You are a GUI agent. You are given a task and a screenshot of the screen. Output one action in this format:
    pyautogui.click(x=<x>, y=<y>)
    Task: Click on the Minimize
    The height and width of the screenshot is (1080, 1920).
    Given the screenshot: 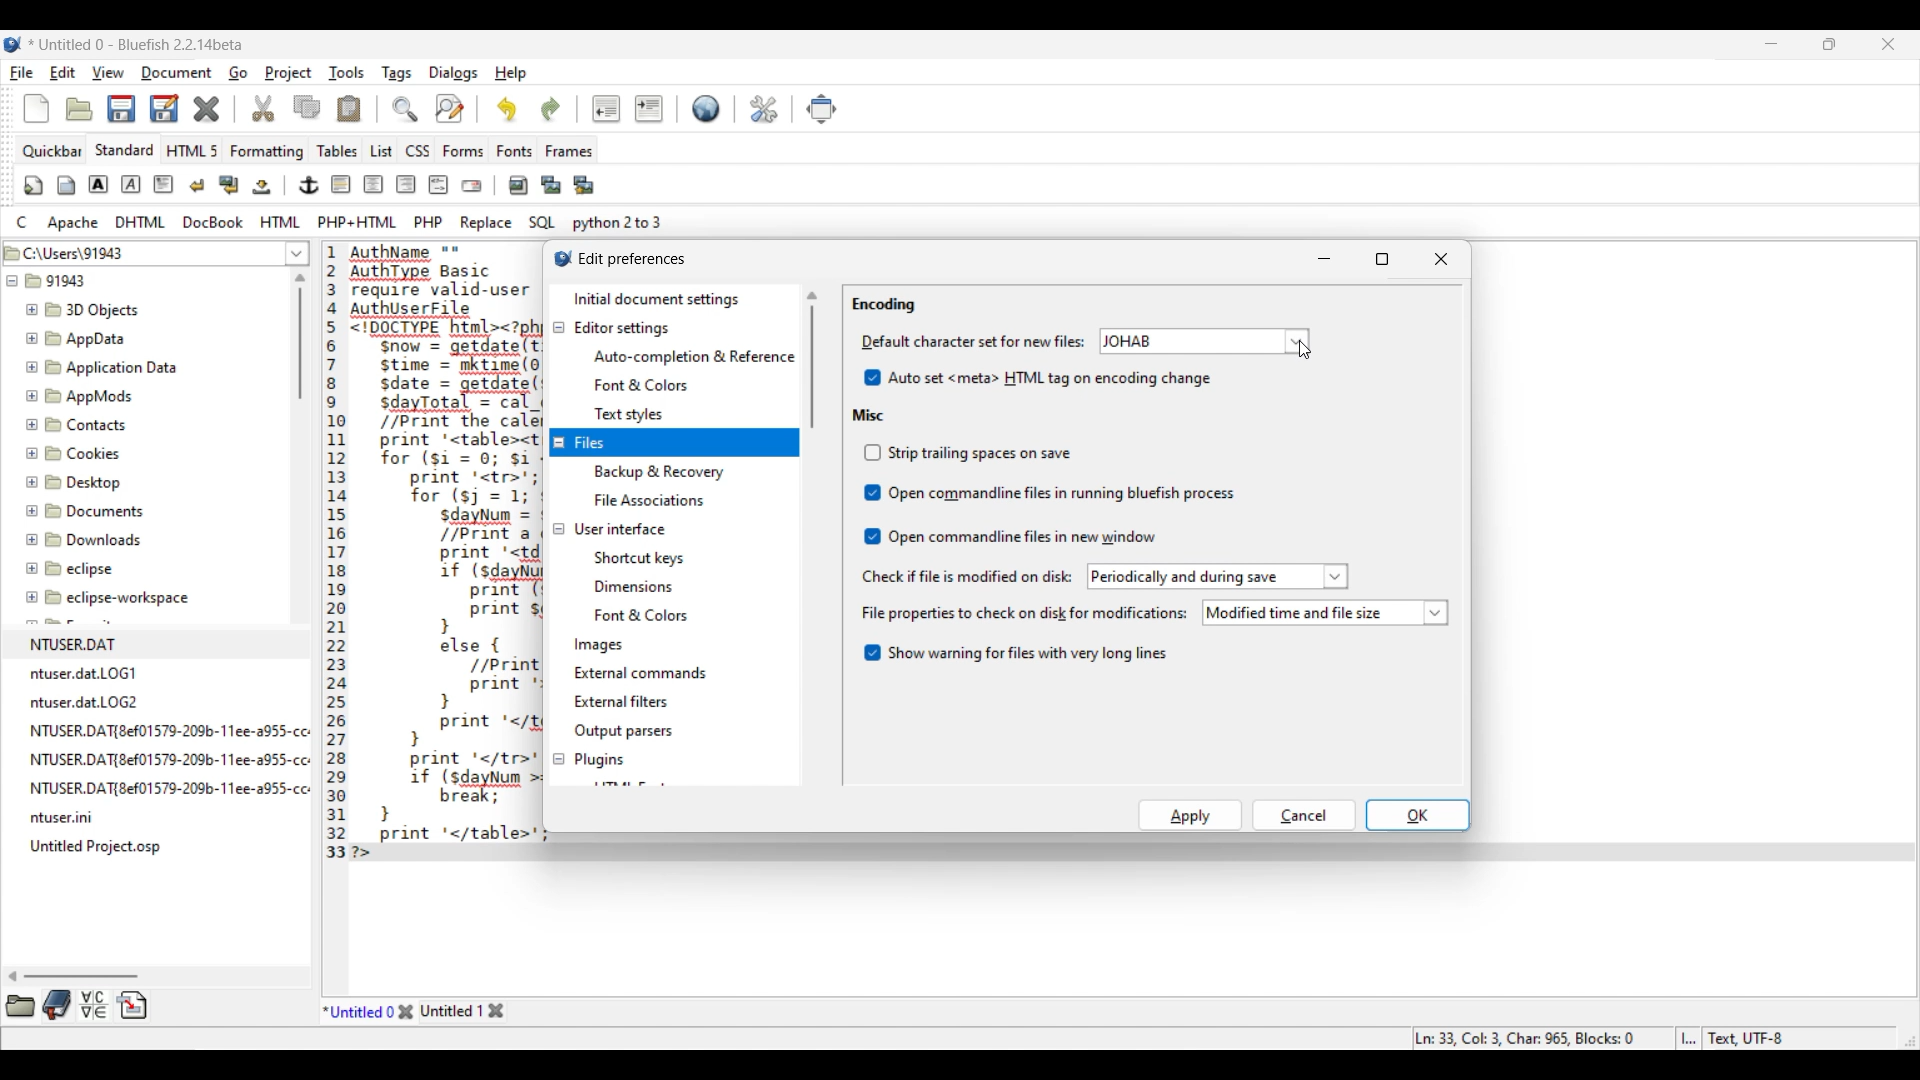 What is the action you would take?
    pyautogui.click(x=1328, y=258)
    